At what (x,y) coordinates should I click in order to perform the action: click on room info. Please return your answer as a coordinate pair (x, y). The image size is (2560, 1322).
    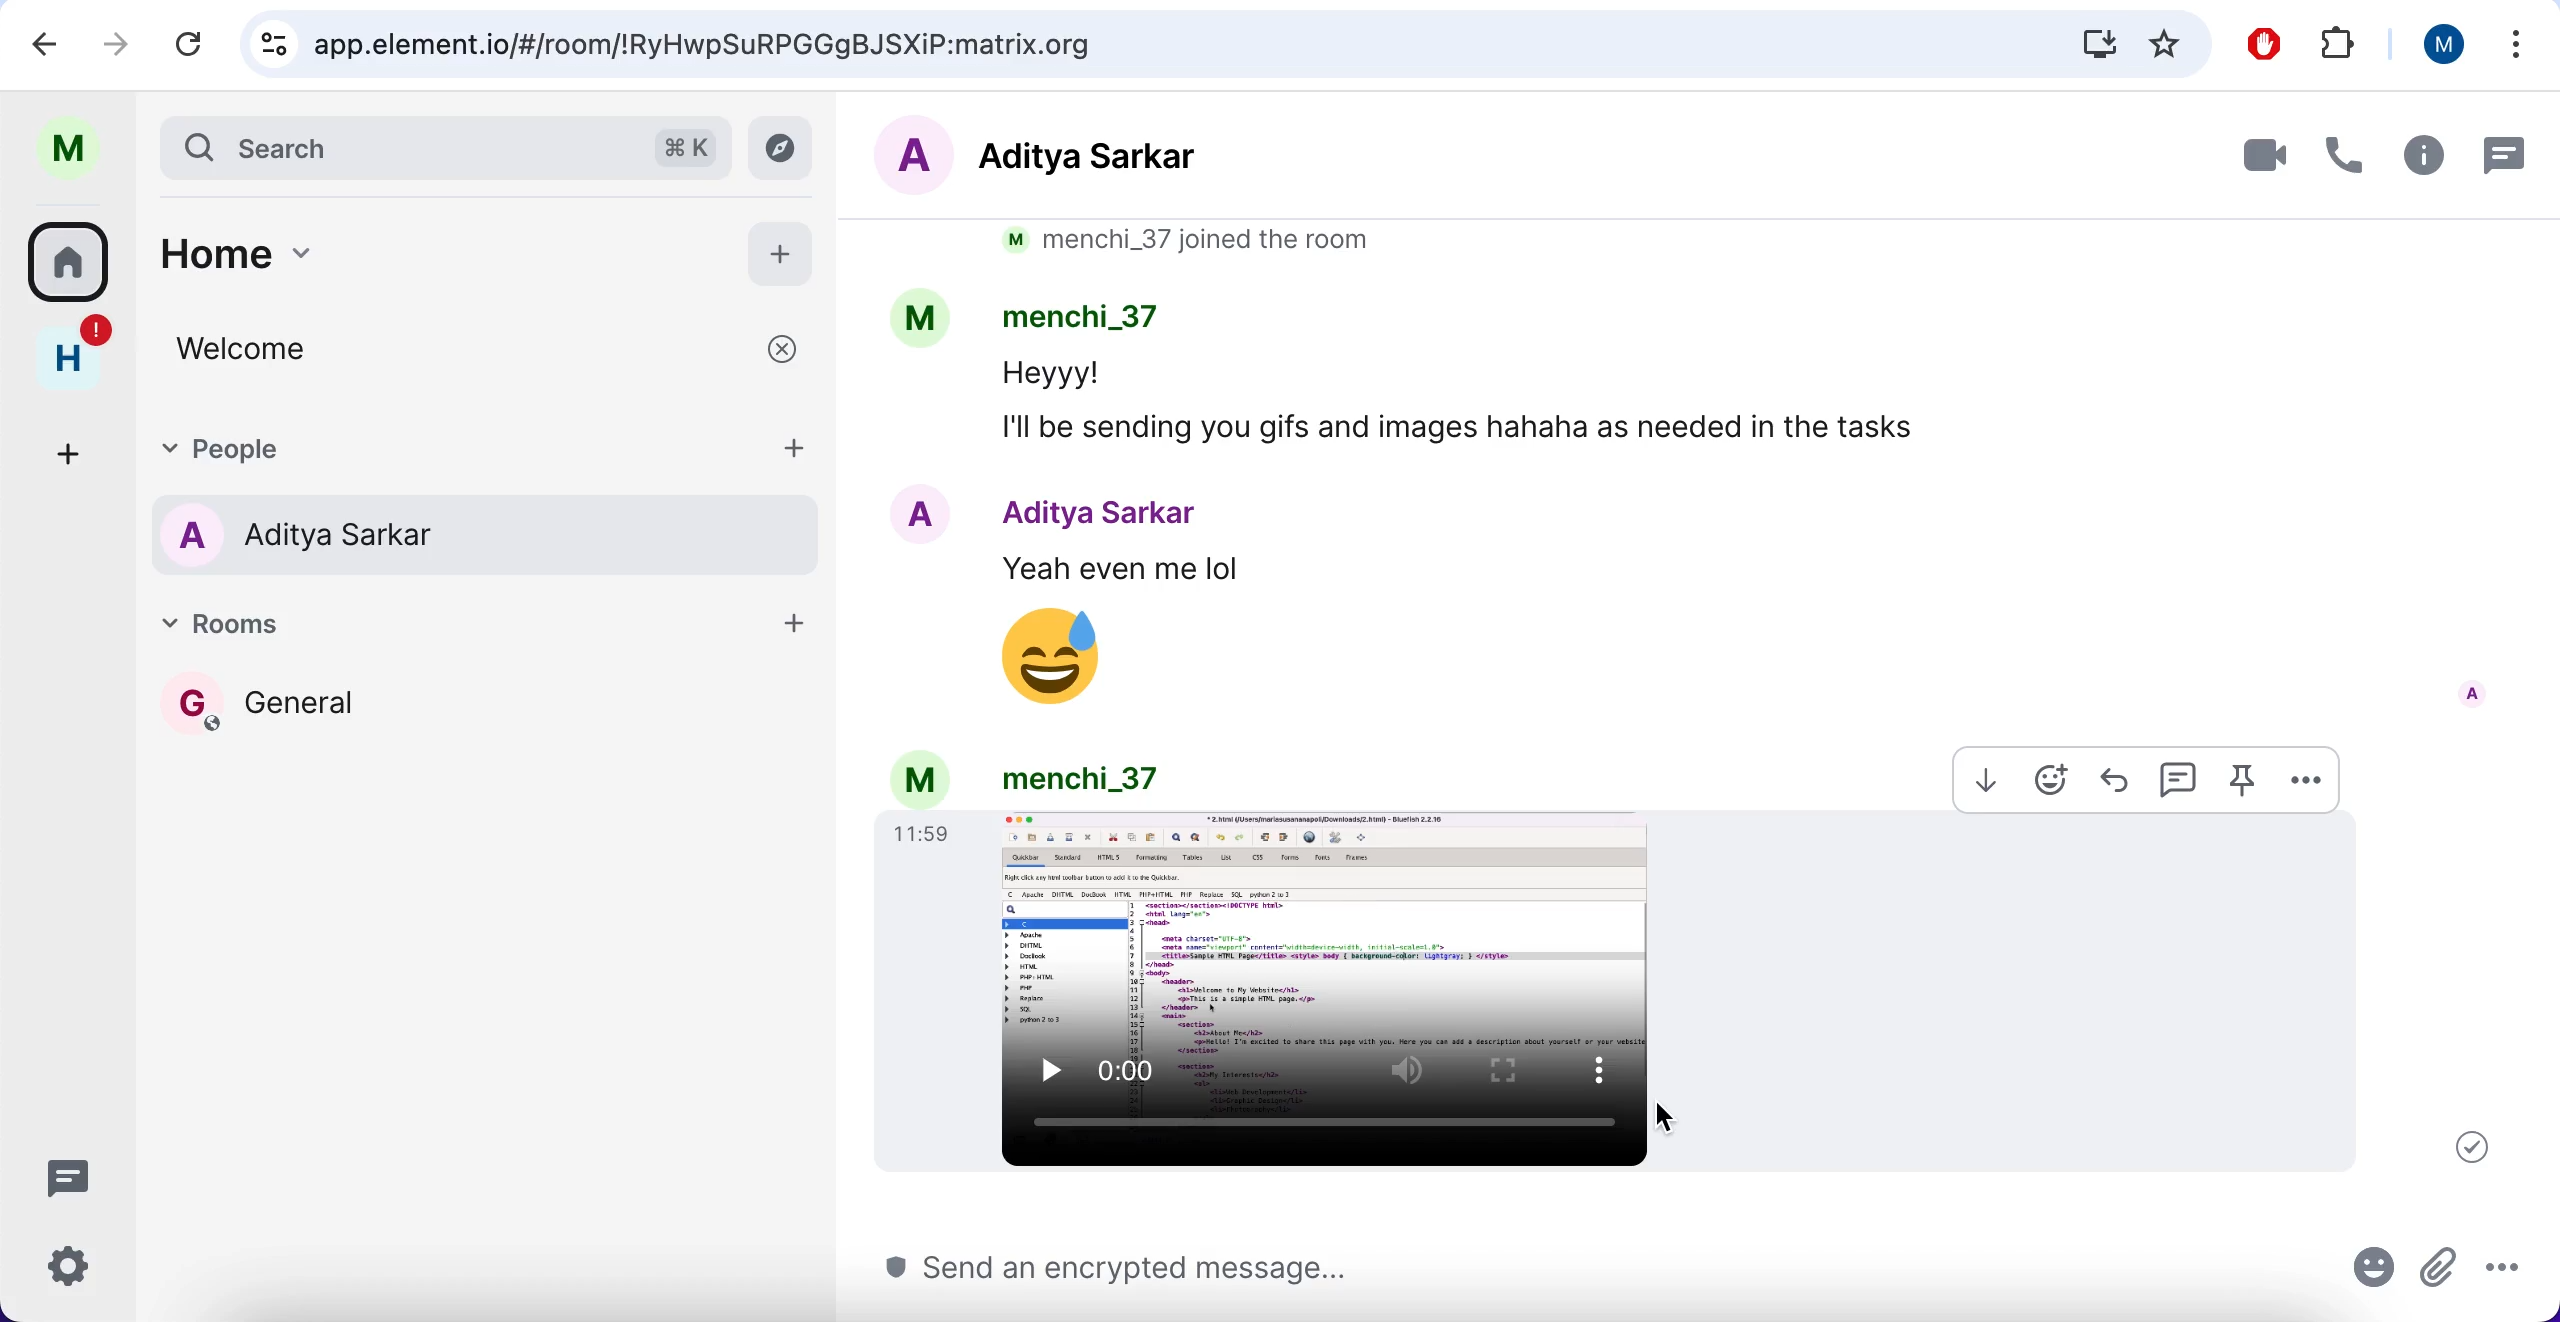
    Looking at the image, I should click on (2419, 160).